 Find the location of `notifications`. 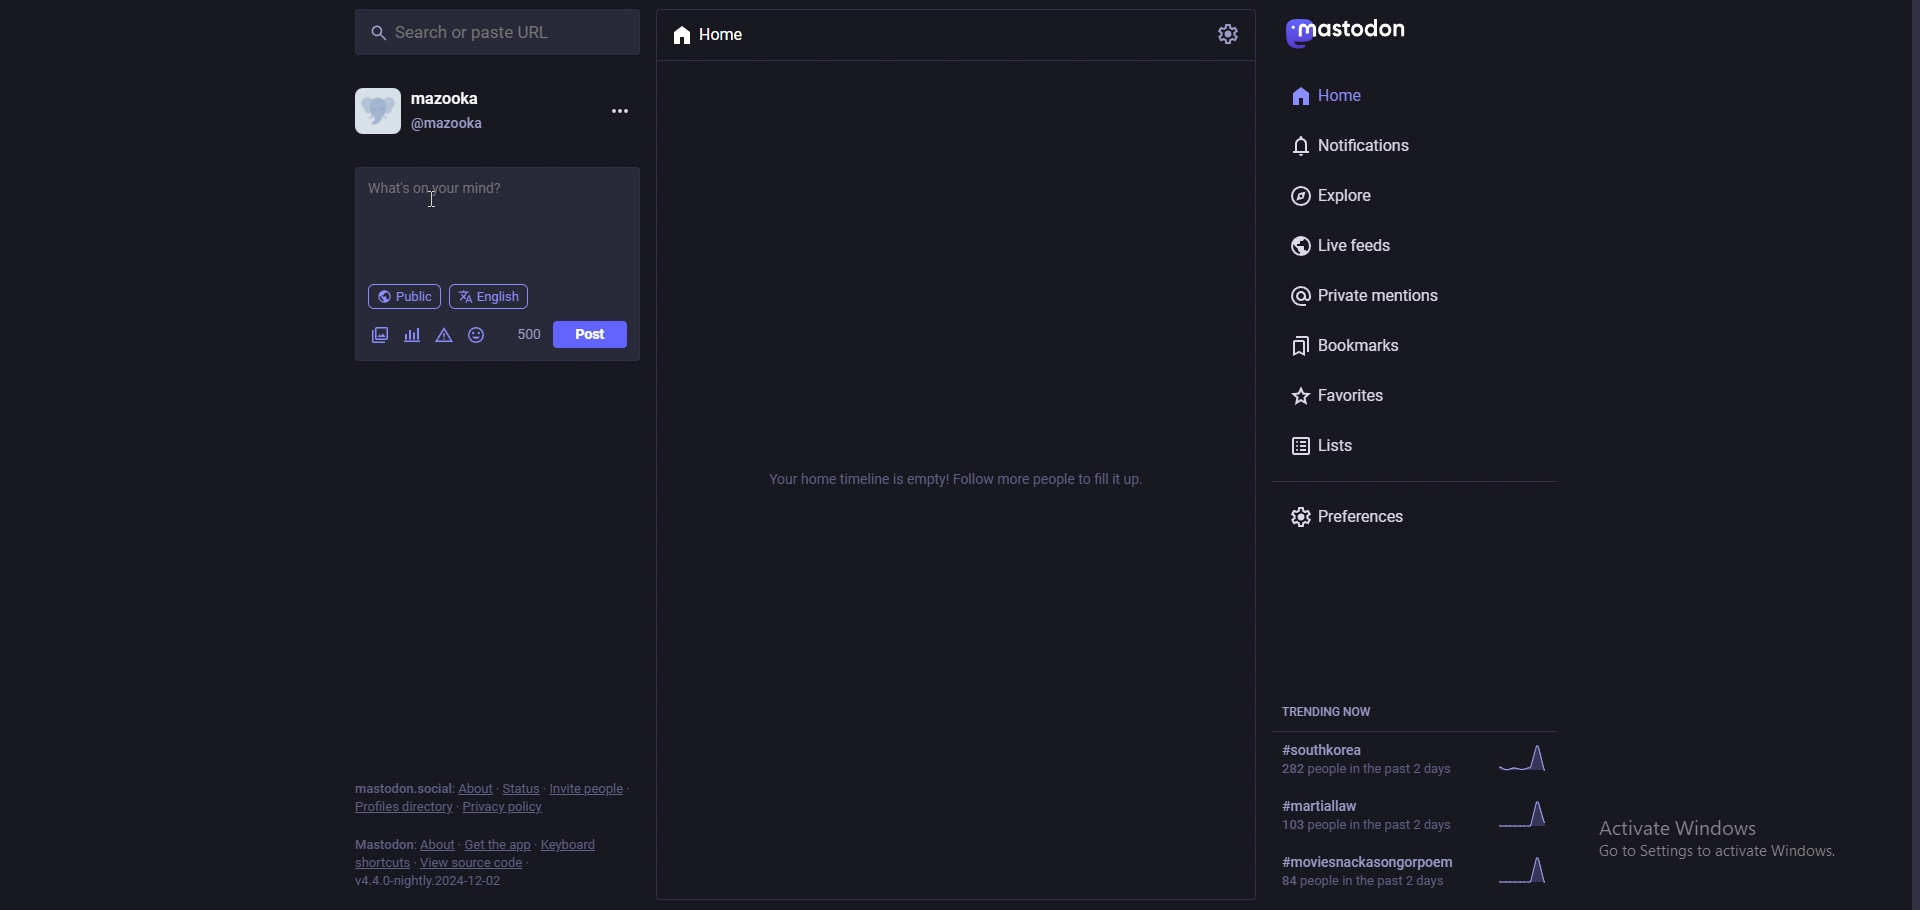

notifications is located at coordinates (1386, 143).